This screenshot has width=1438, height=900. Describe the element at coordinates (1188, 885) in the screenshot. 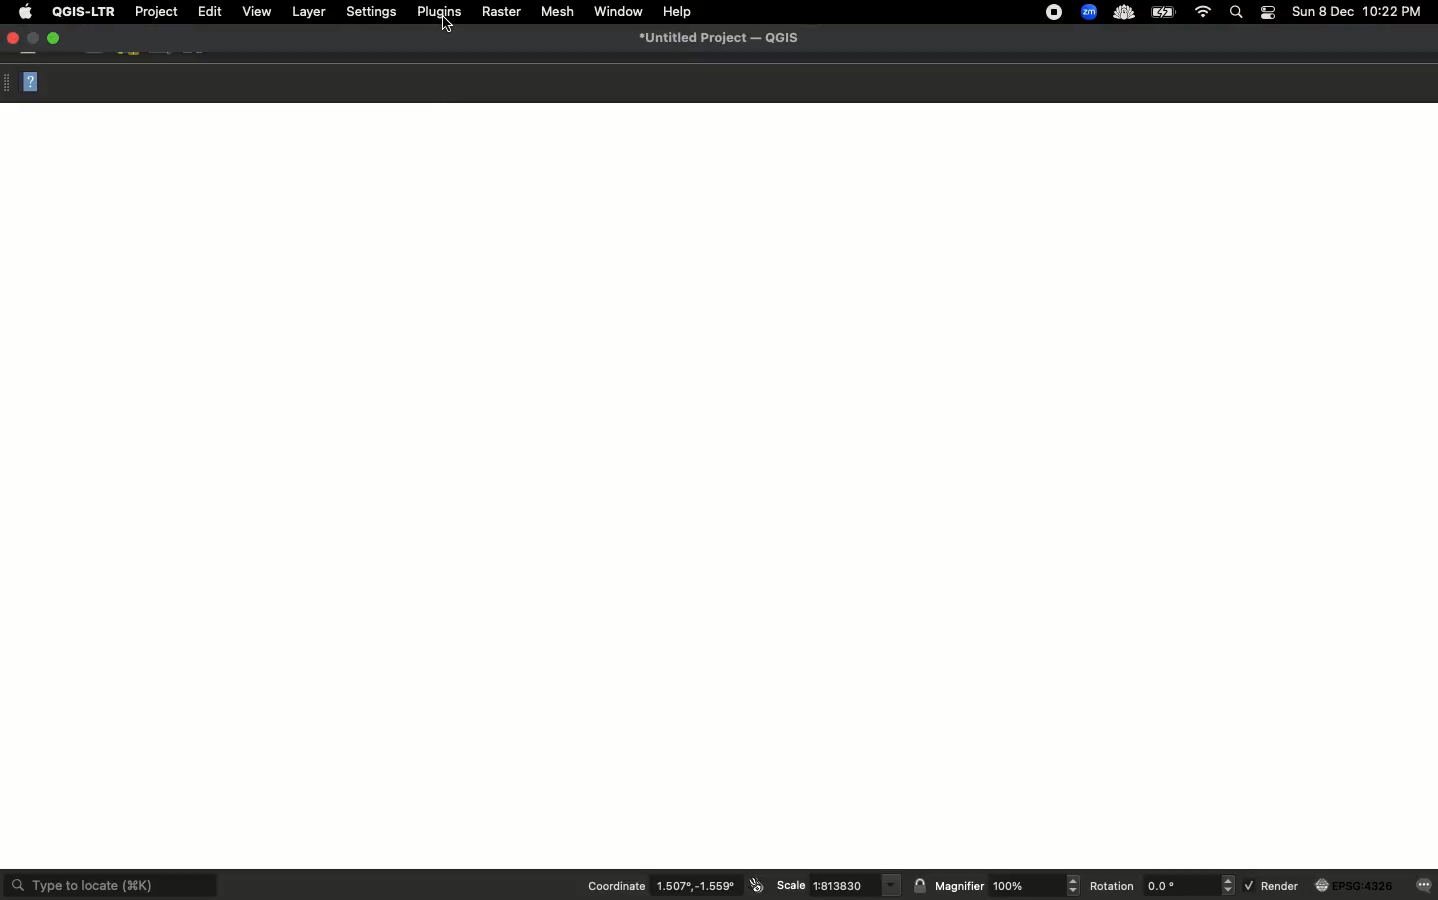

I see `Rotation` at that location.